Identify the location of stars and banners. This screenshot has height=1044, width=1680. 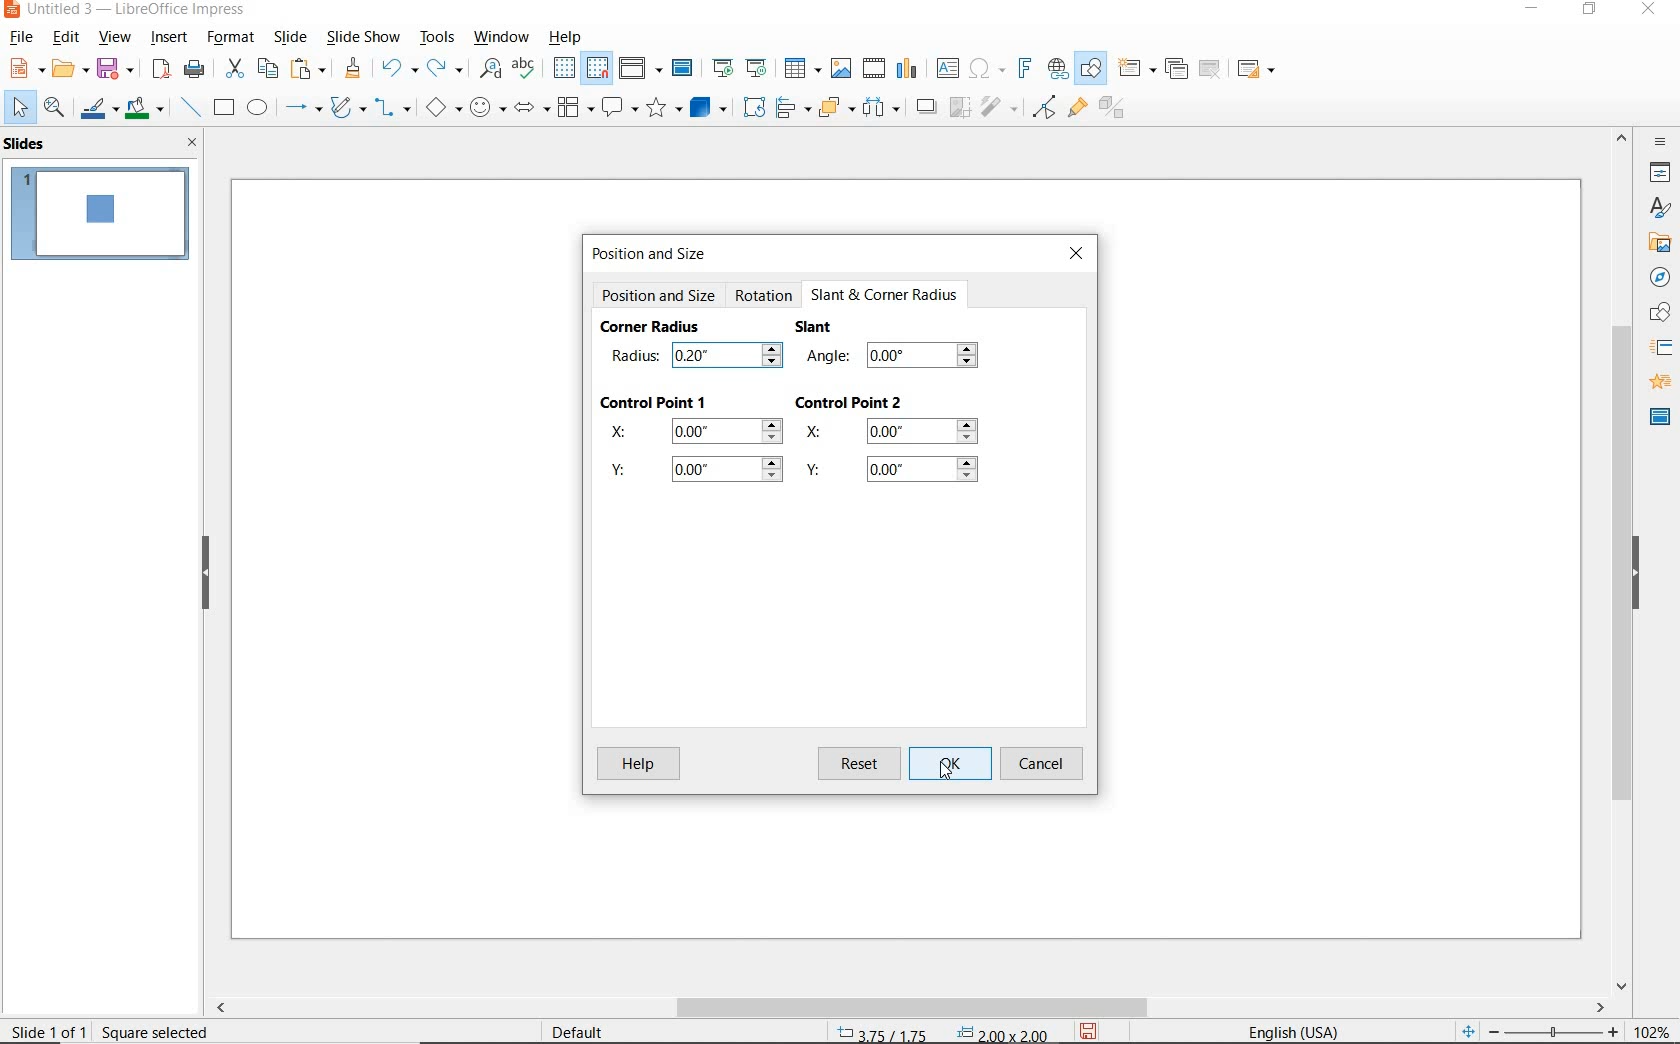
(662, 109).